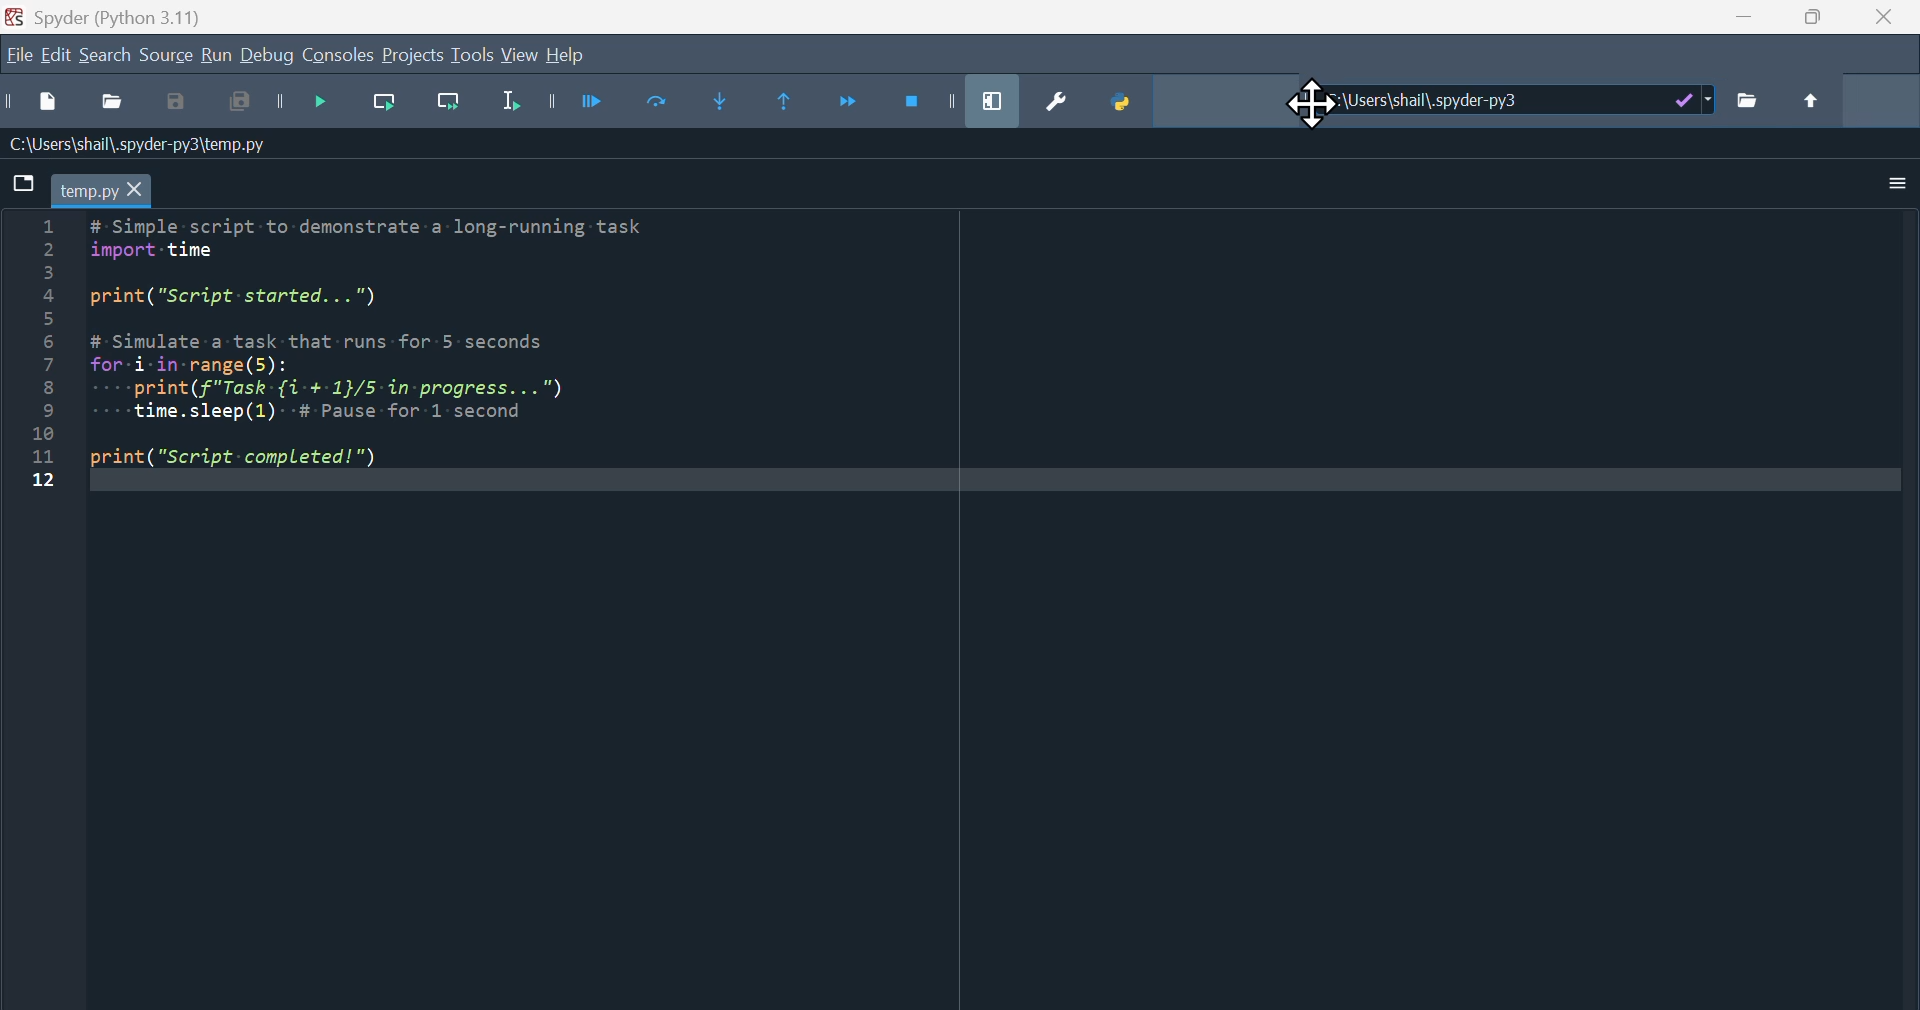  What do you see at coordinates (736, 105) in the screenshot?
I see `Step into function` at bounding box center [736, 105].